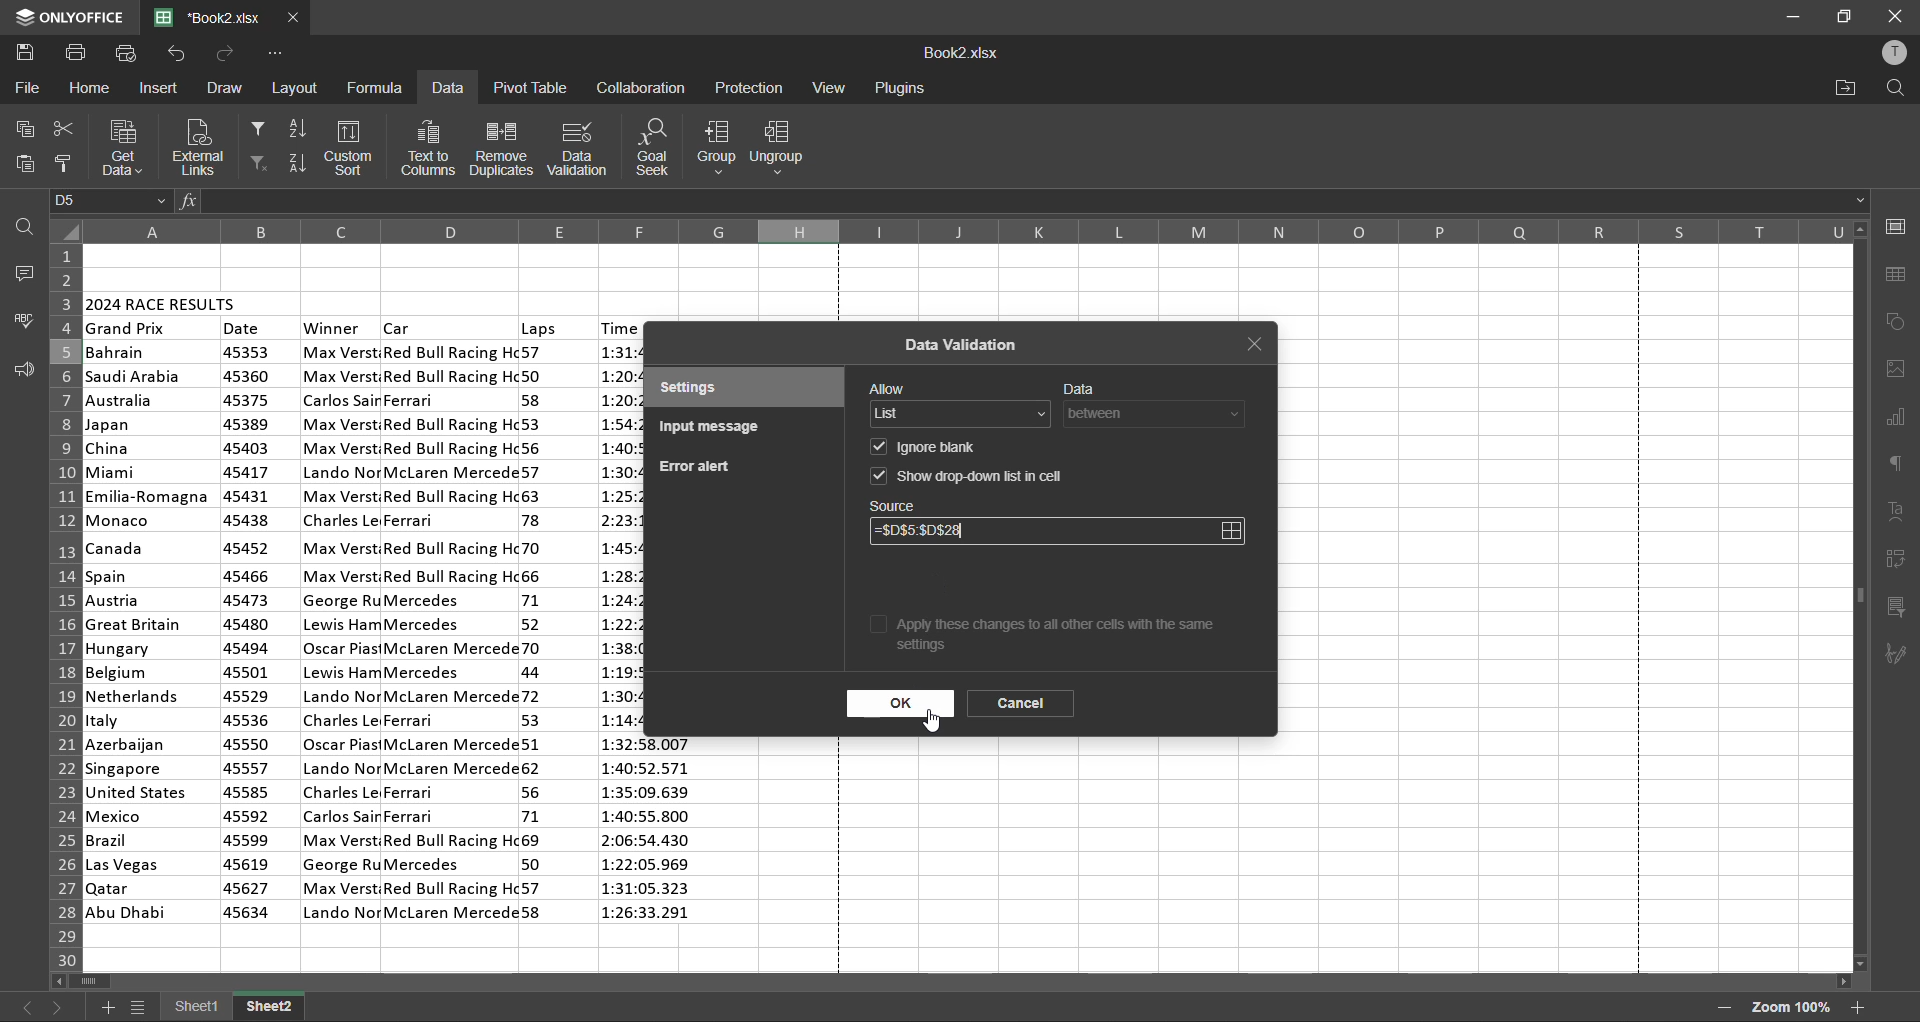 This screenshot has width=1920, height=1022. Describe the element at coordinates (378, 86) in the screenshot. I see `formula` at that location.